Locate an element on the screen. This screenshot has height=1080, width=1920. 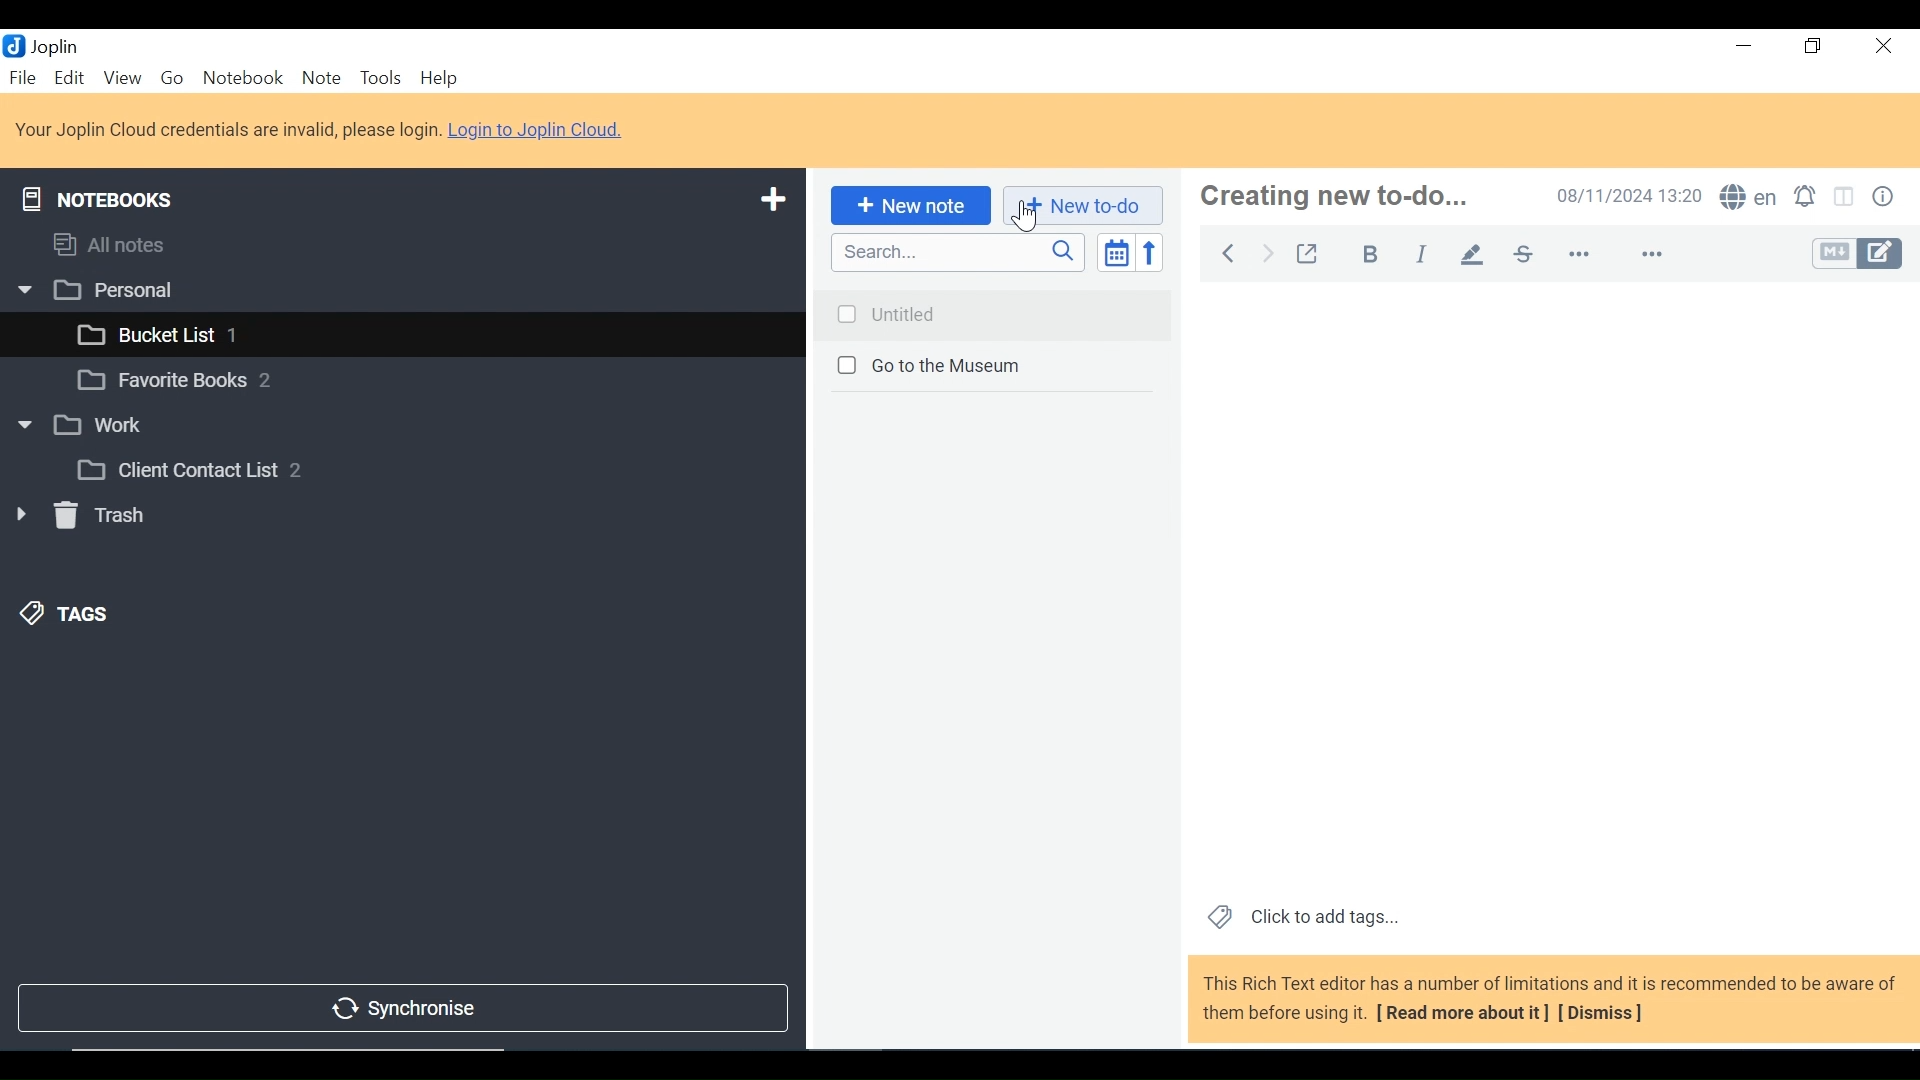
This Rich Text editor has a number of limitations and it is recommended to be aware of them before using it is located at coordinates (1551, 1000).